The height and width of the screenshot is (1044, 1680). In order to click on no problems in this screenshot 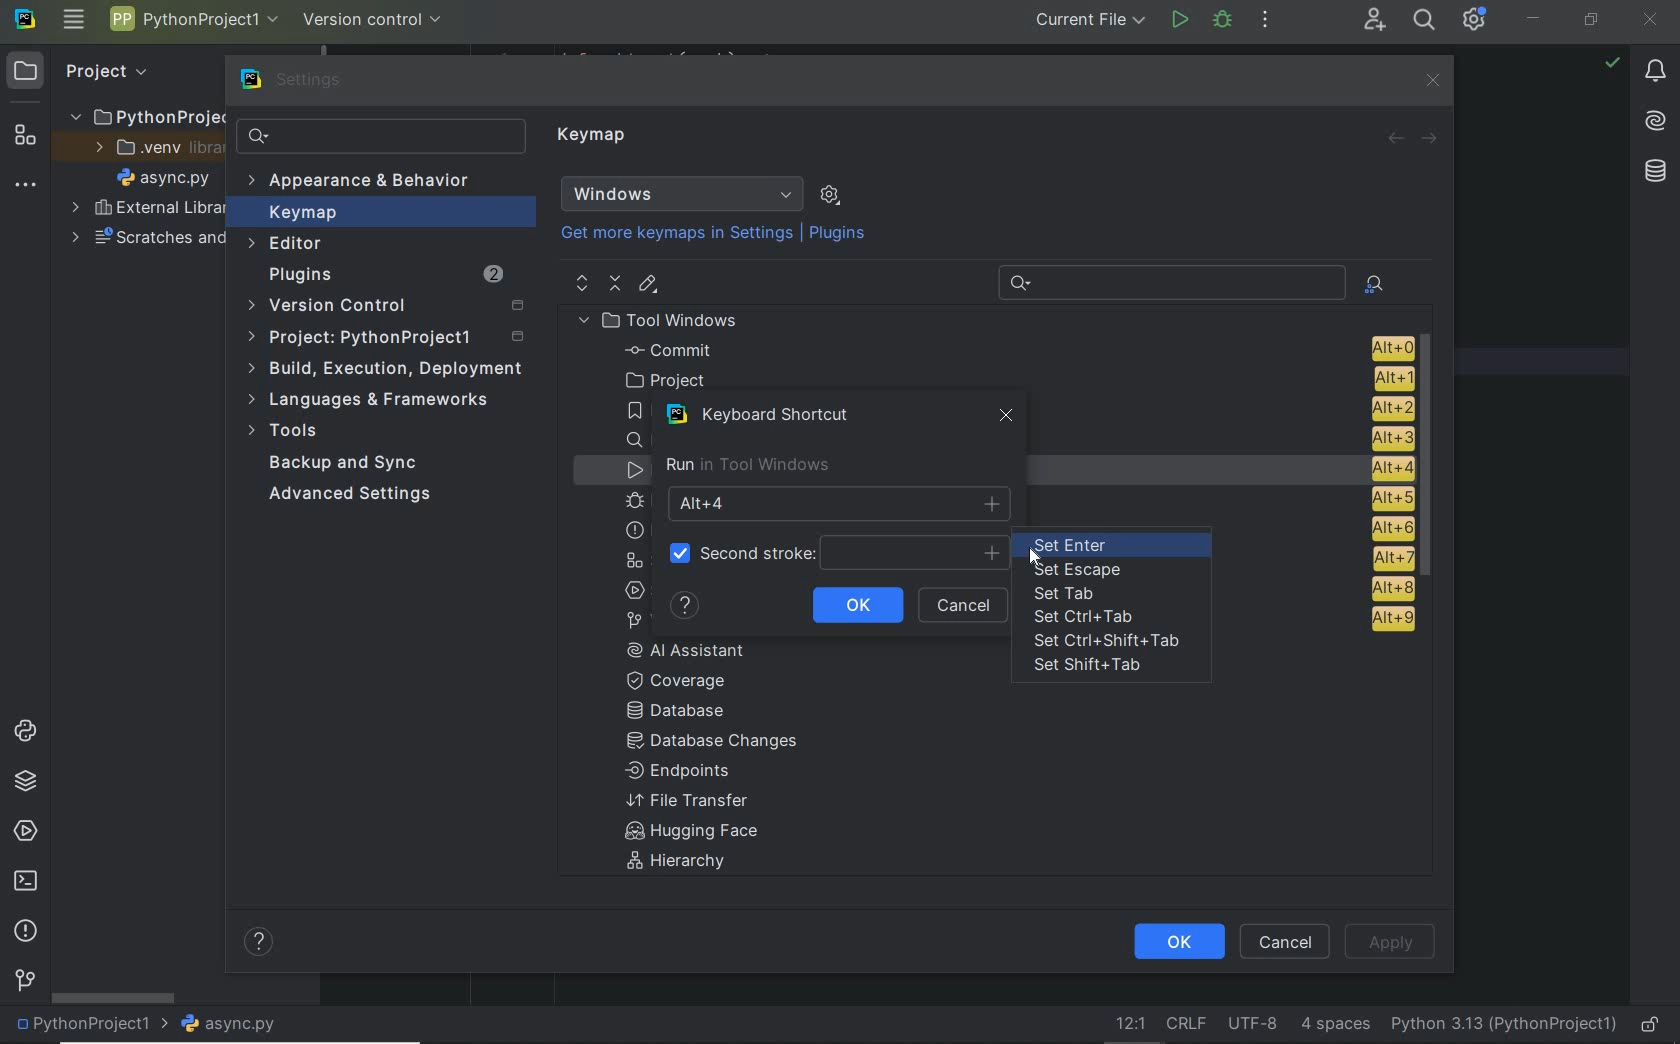, I will do `click(1612, 62)`.